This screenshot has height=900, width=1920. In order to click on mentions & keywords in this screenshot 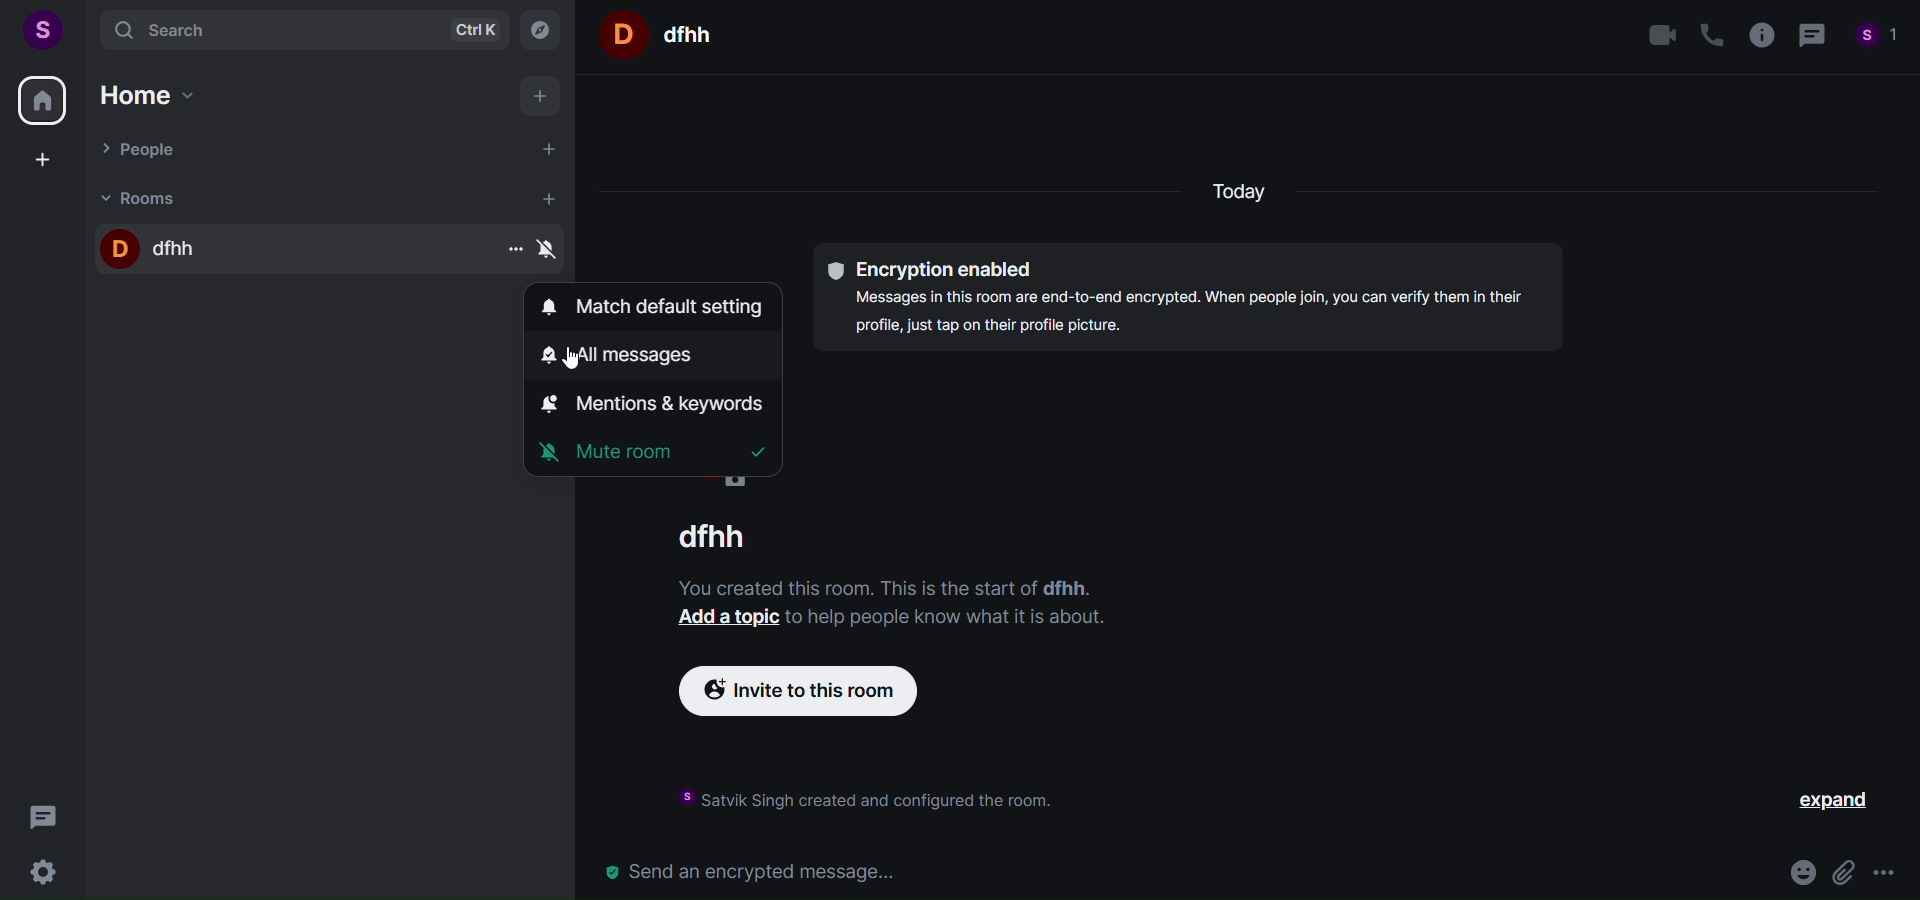, I will do `click(656, 402)`.